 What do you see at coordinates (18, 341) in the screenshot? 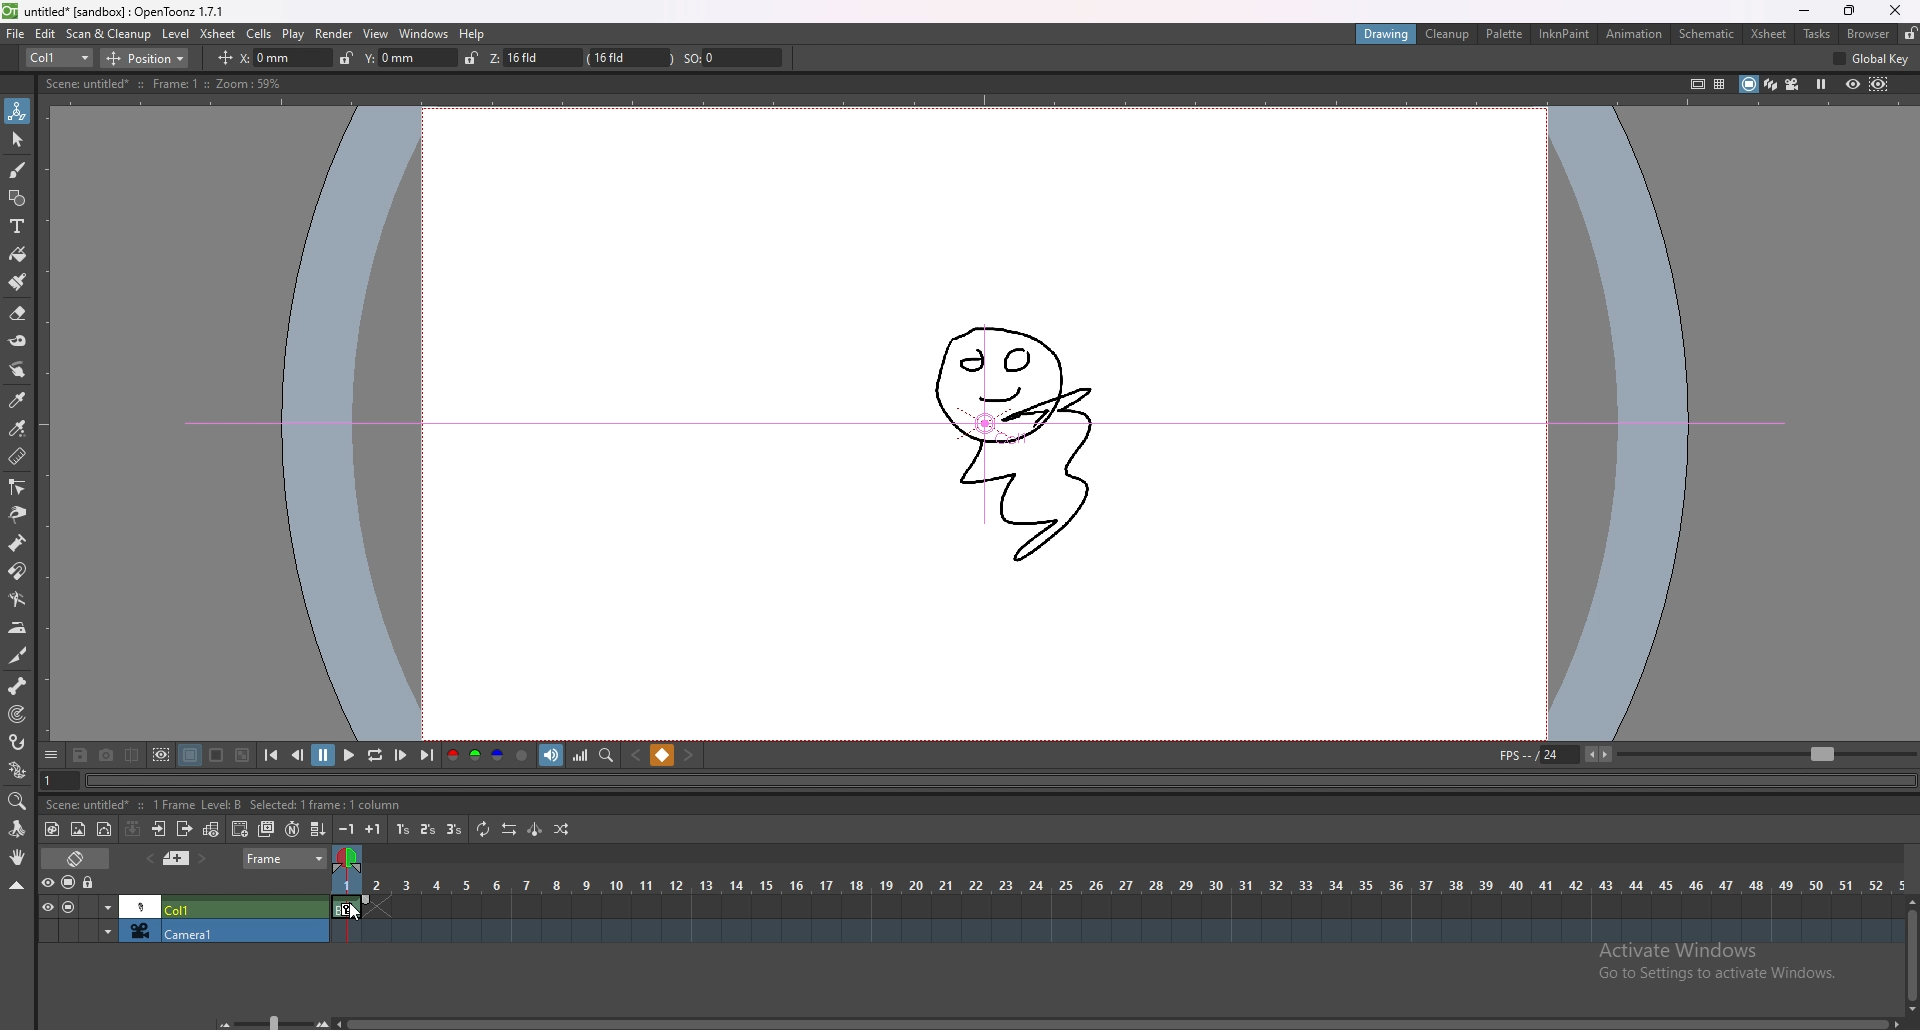
I see `tape` at bounding box center [18, 341].